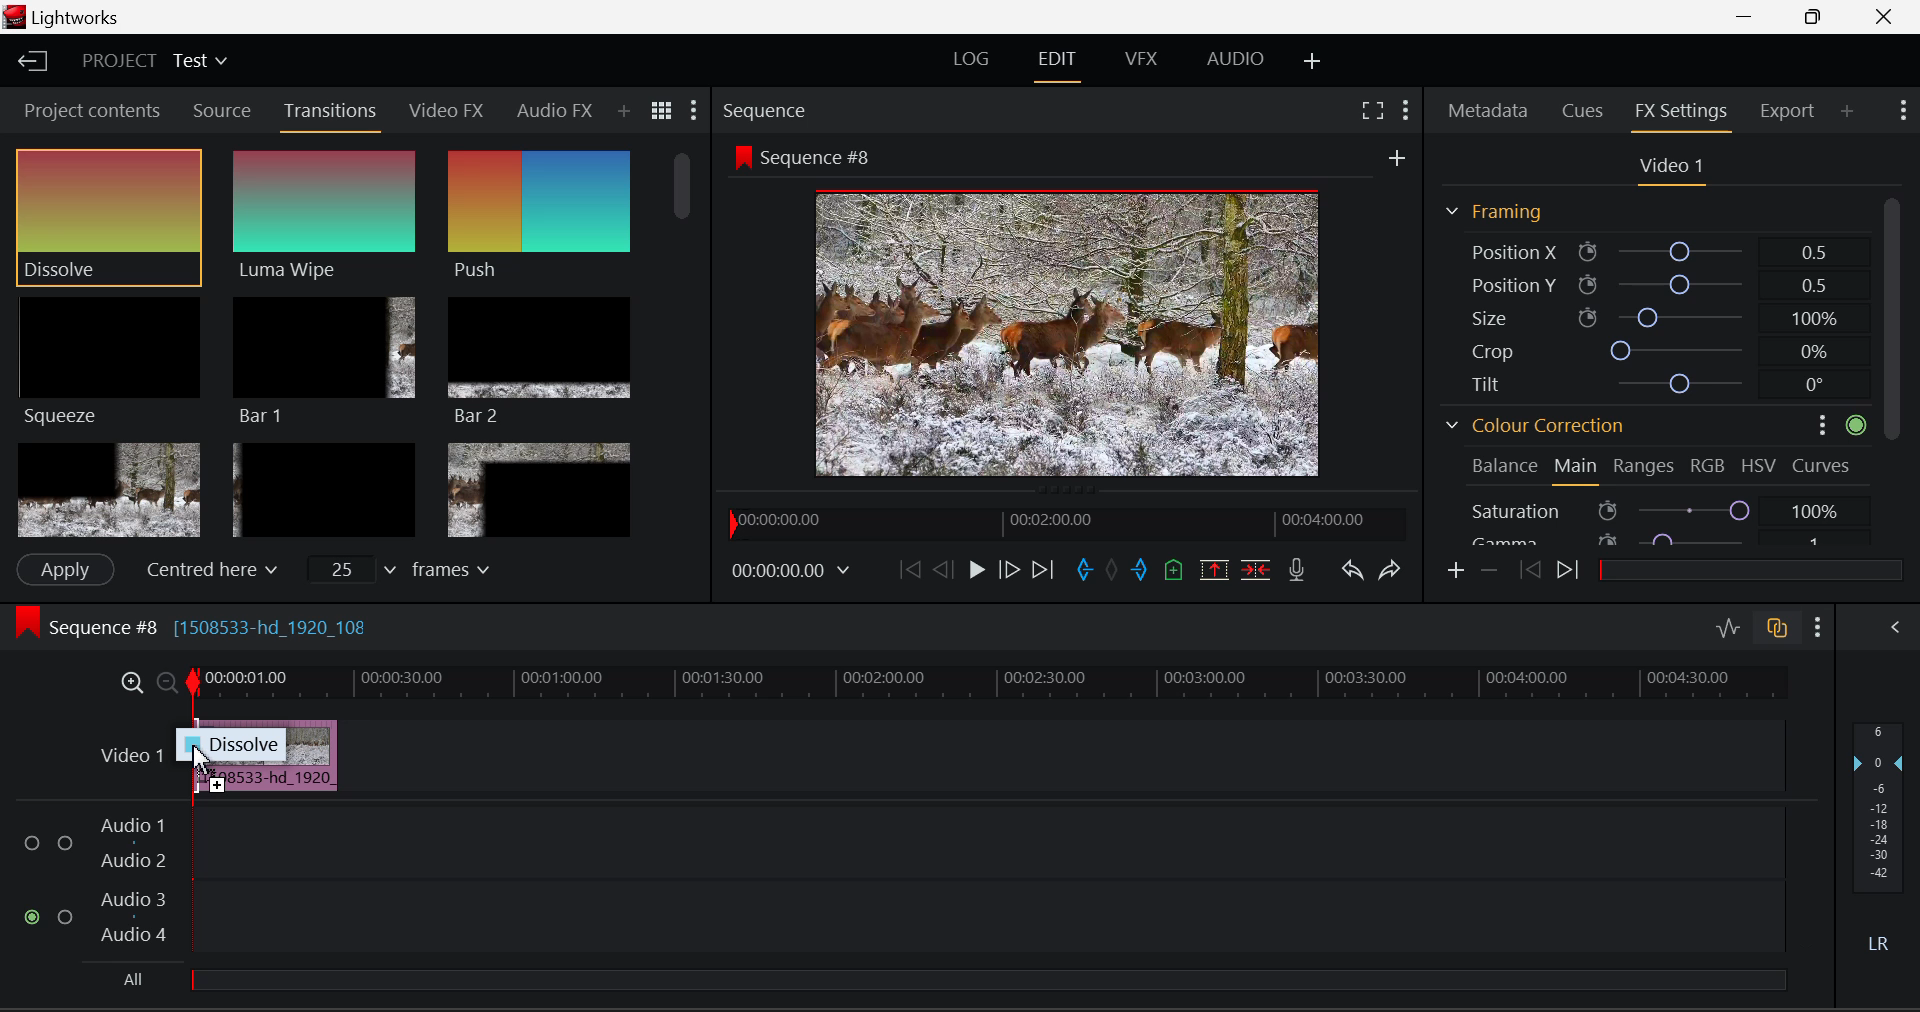 The width and height of the screenshot is (1920, 1012). Describe the element at coordinates (540, 363) in the screenshot. I see `Bar 2` at that location.